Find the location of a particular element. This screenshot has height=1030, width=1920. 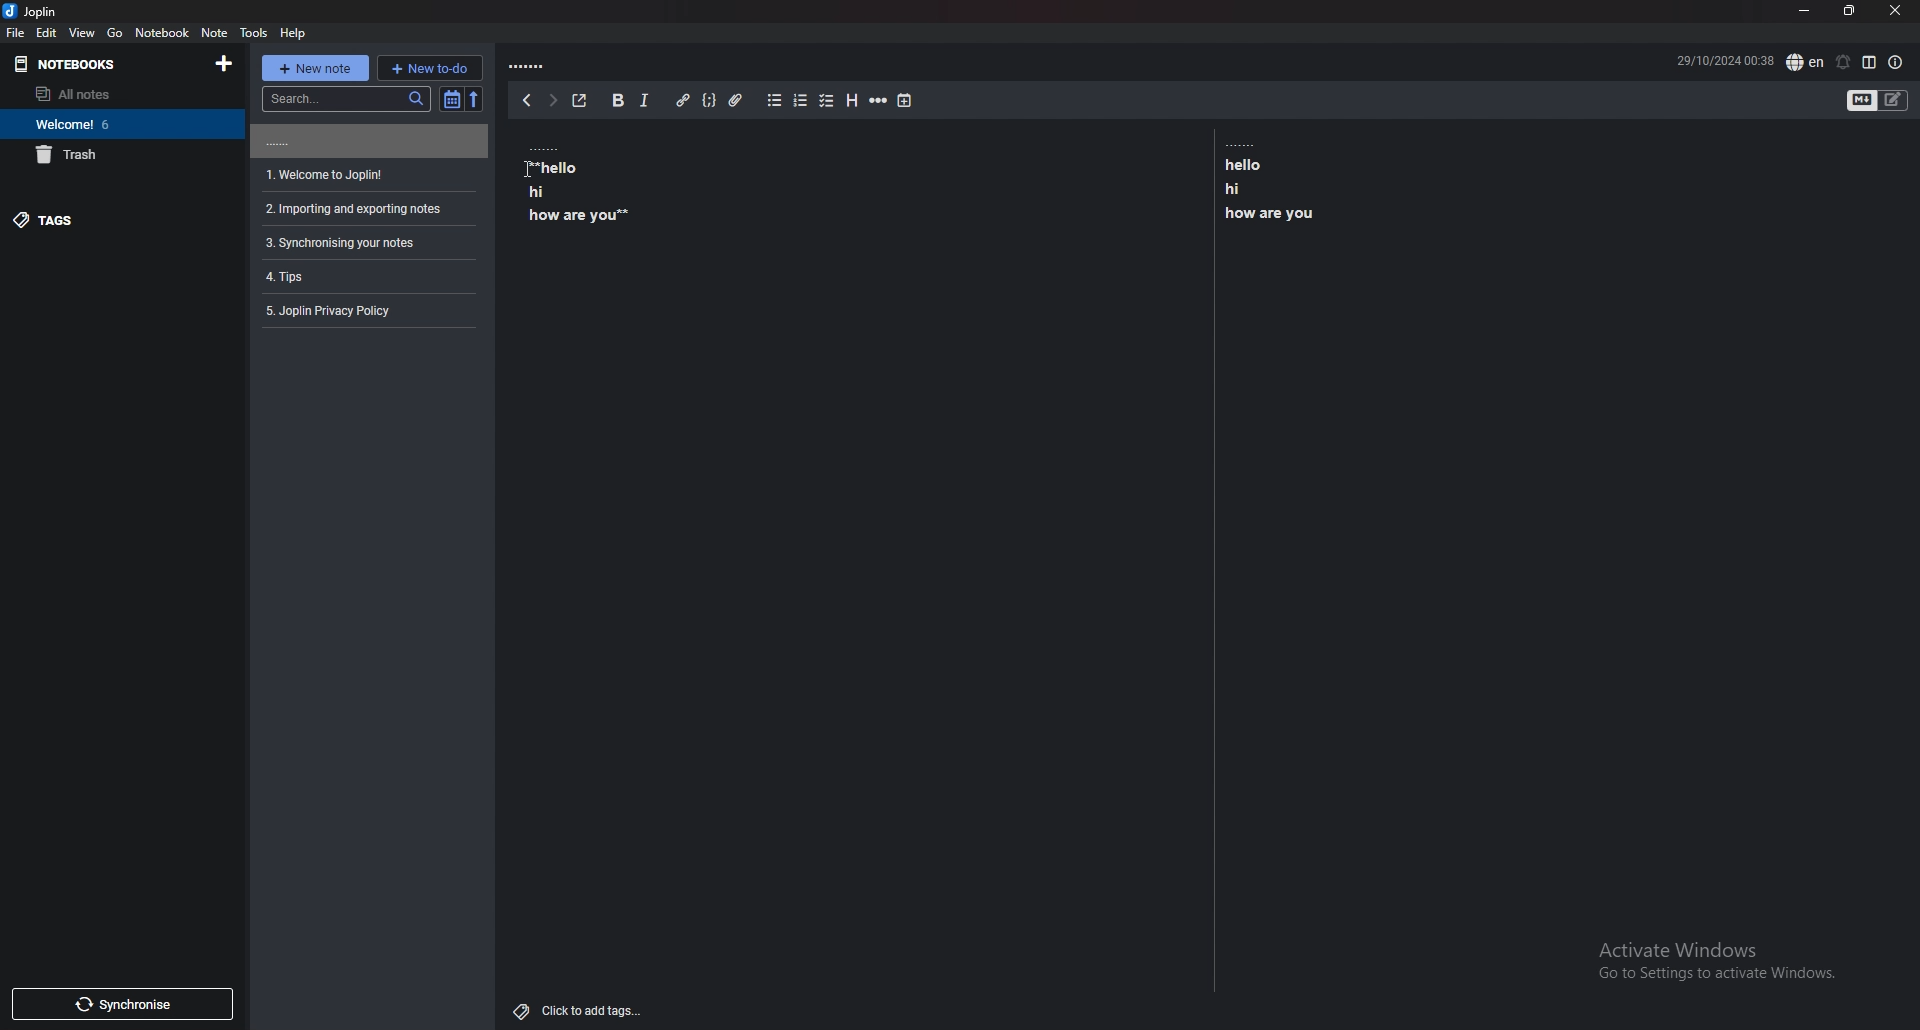

help is located at coordinates (292, 33).